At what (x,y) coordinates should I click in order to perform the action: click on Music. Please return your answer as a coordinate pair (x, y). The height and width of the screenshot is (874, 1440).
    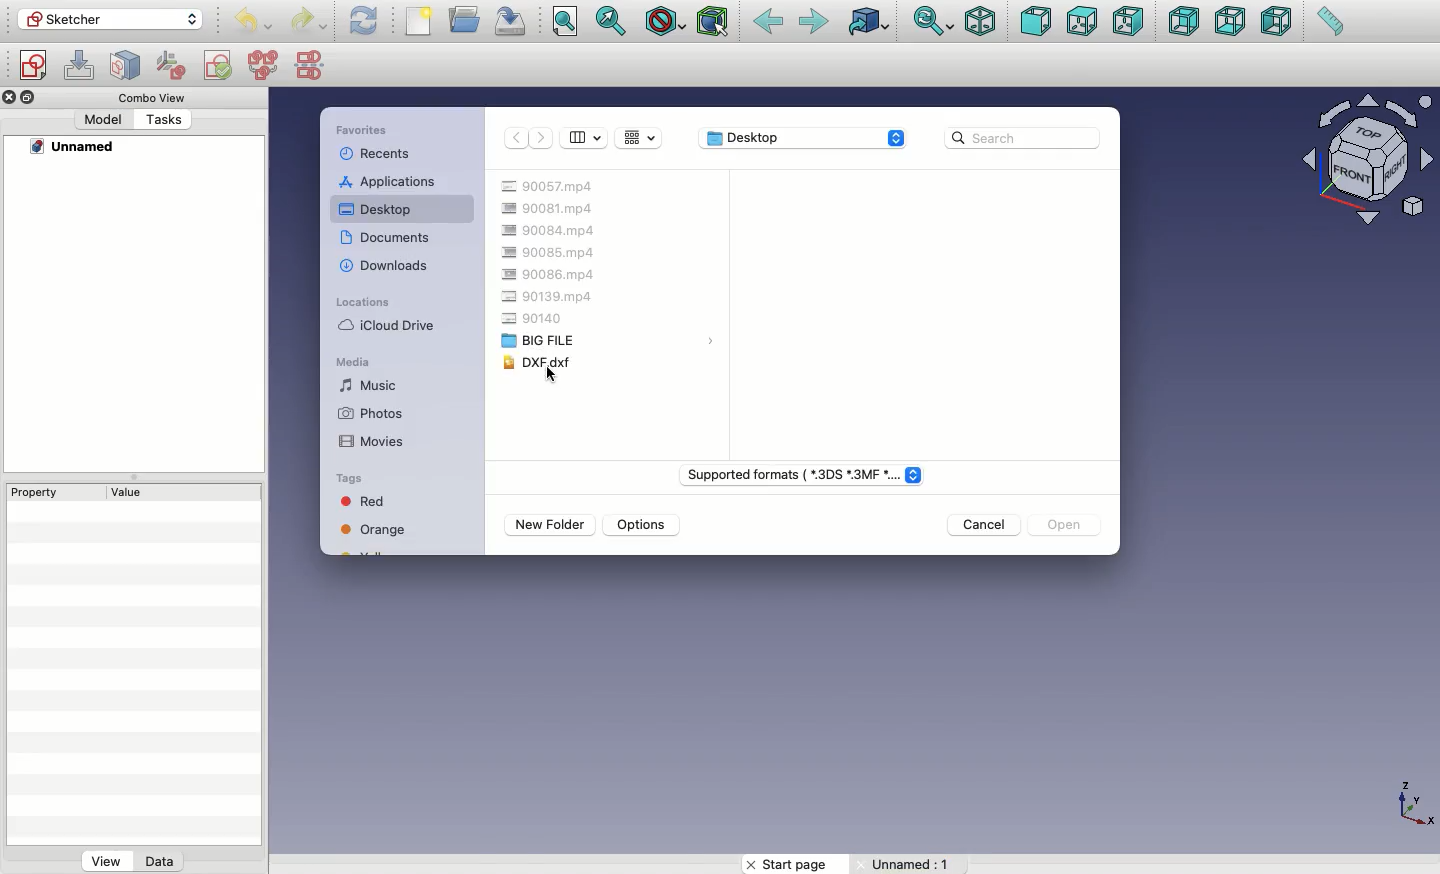
    Looking at the image, I should click on (378, 385).